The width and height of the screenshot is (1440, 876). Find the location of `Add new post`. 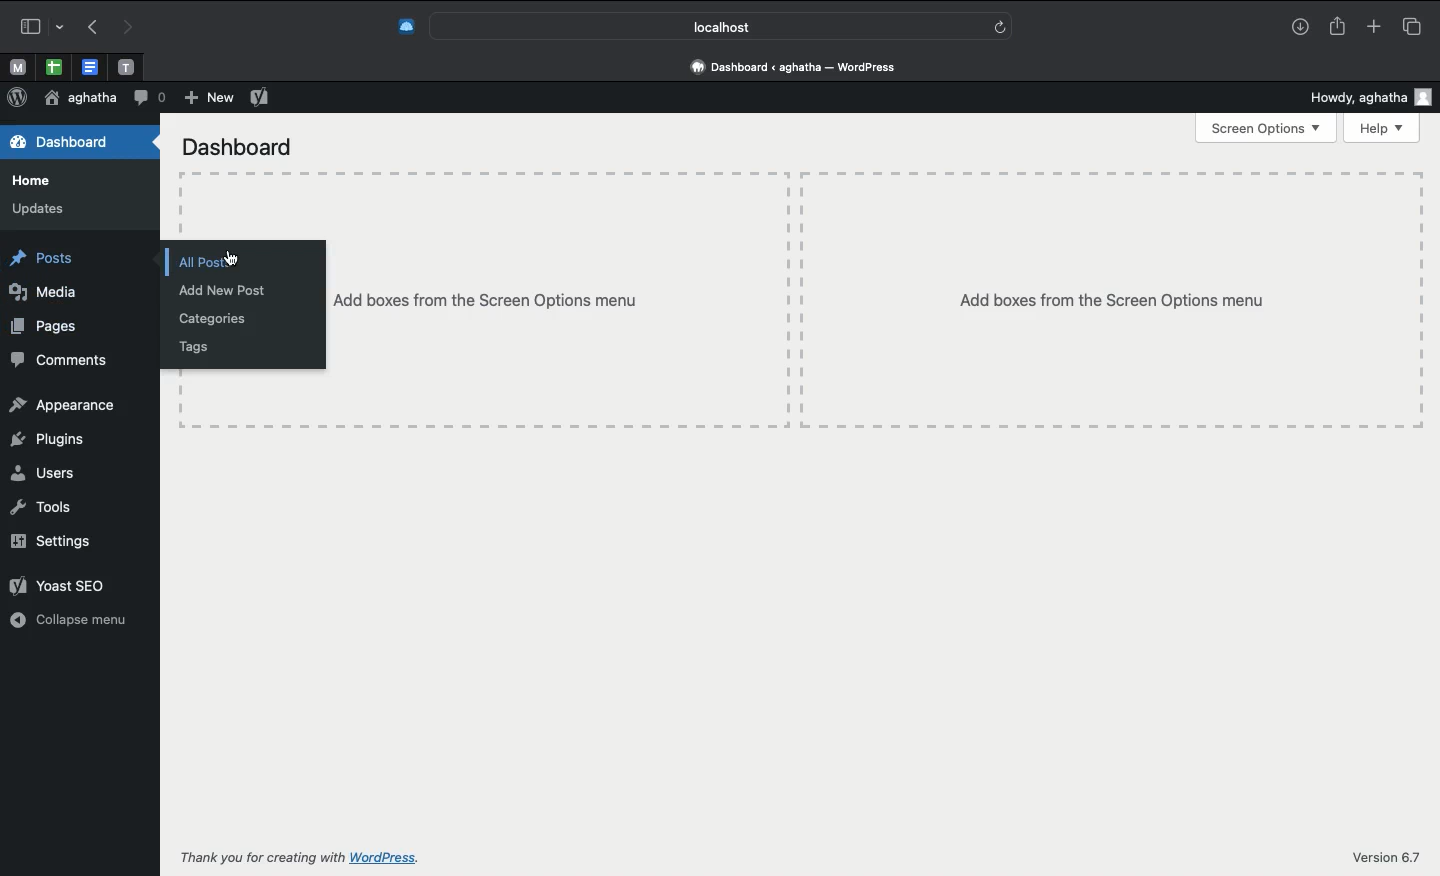

Add new post is located at coordinates (215, 290).